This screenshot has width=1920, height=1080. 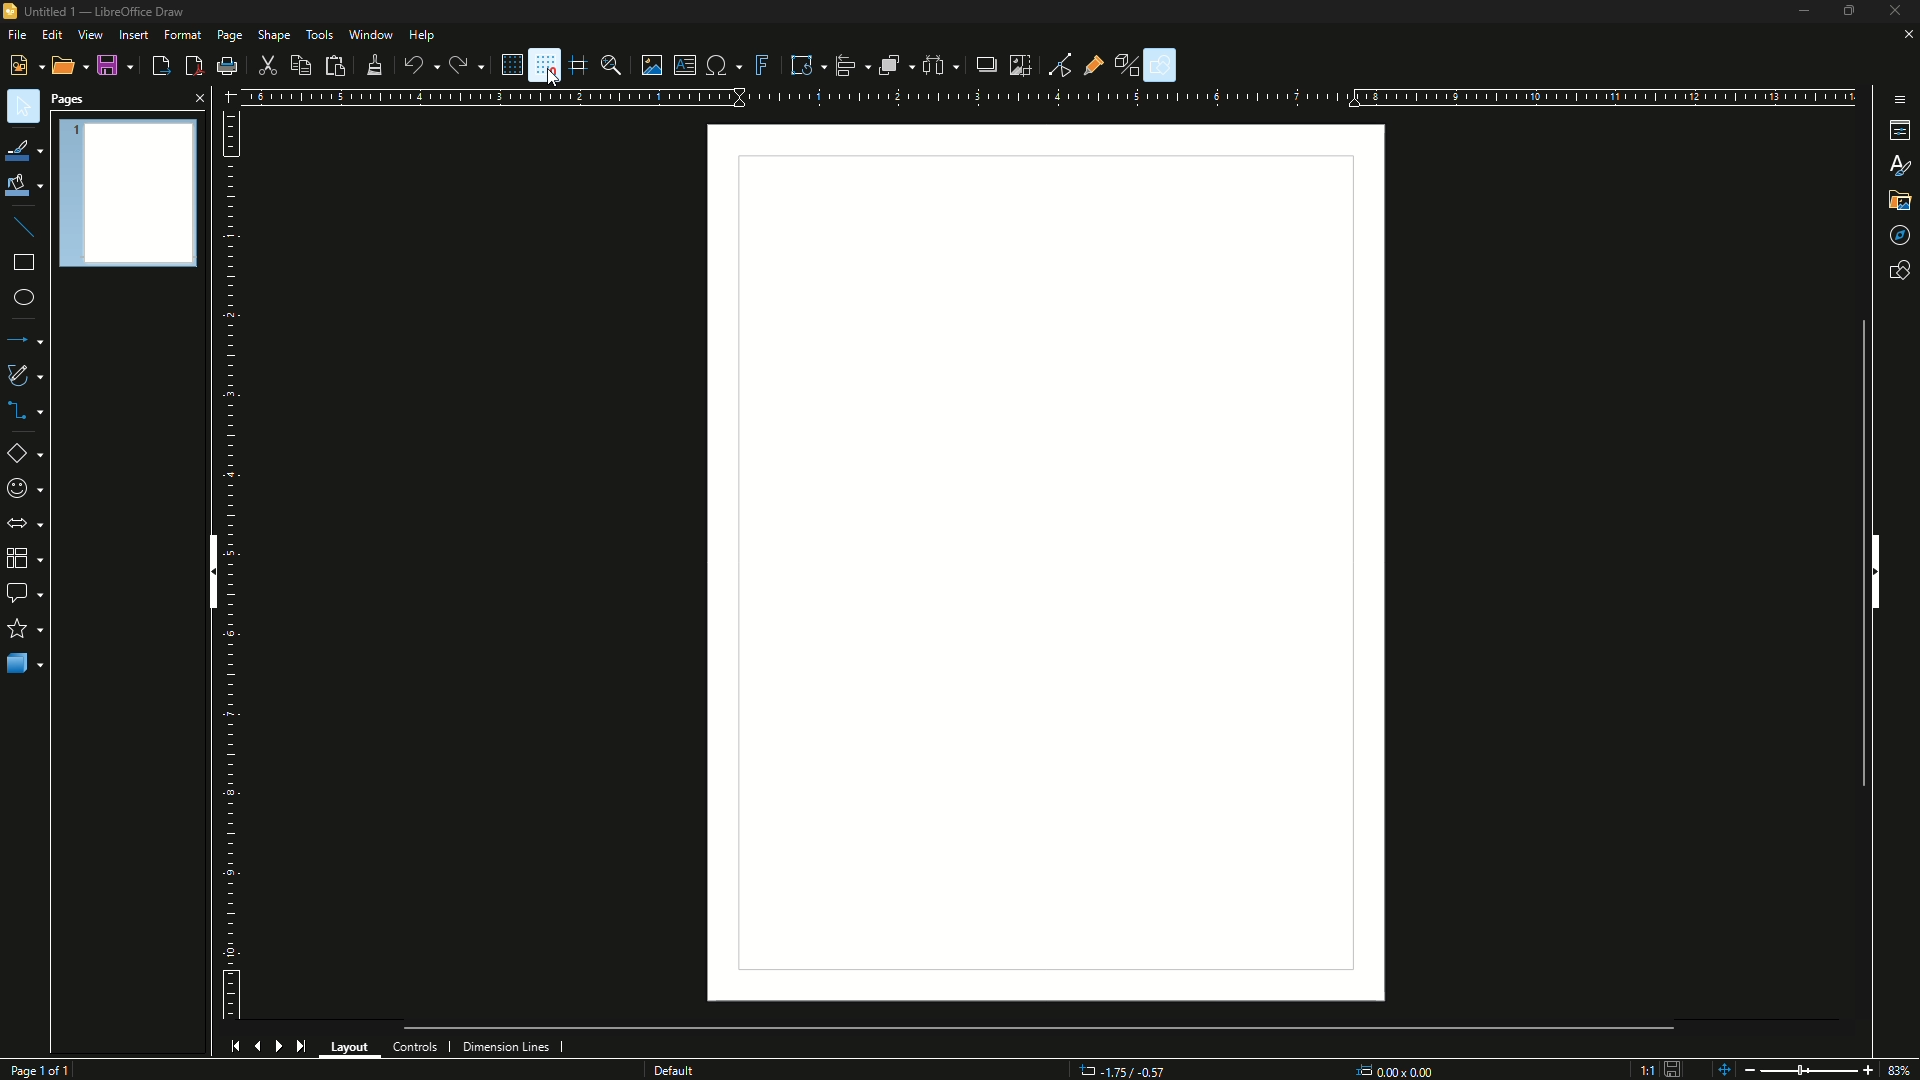 What do you see at coordinates (984, 67) in the screenshot?
I see `Shadow` at bounding box center [984, 67].